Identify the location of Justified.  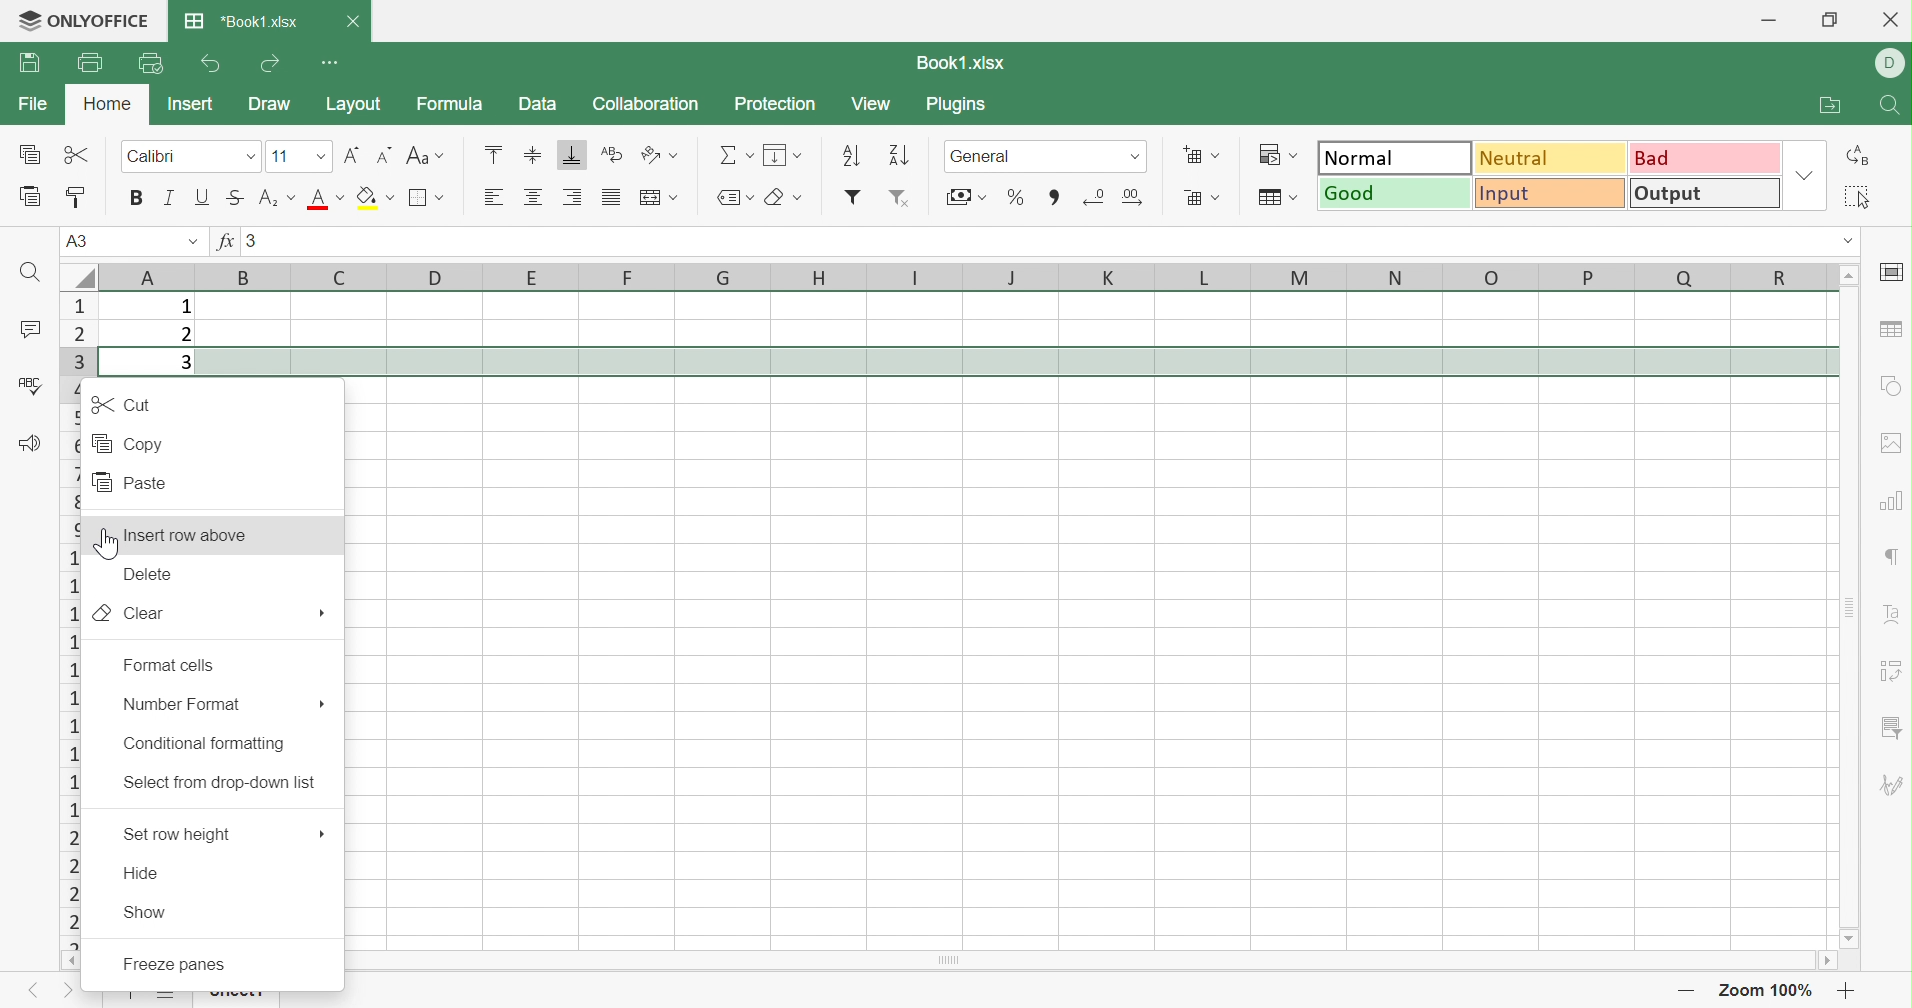
(611, 199).